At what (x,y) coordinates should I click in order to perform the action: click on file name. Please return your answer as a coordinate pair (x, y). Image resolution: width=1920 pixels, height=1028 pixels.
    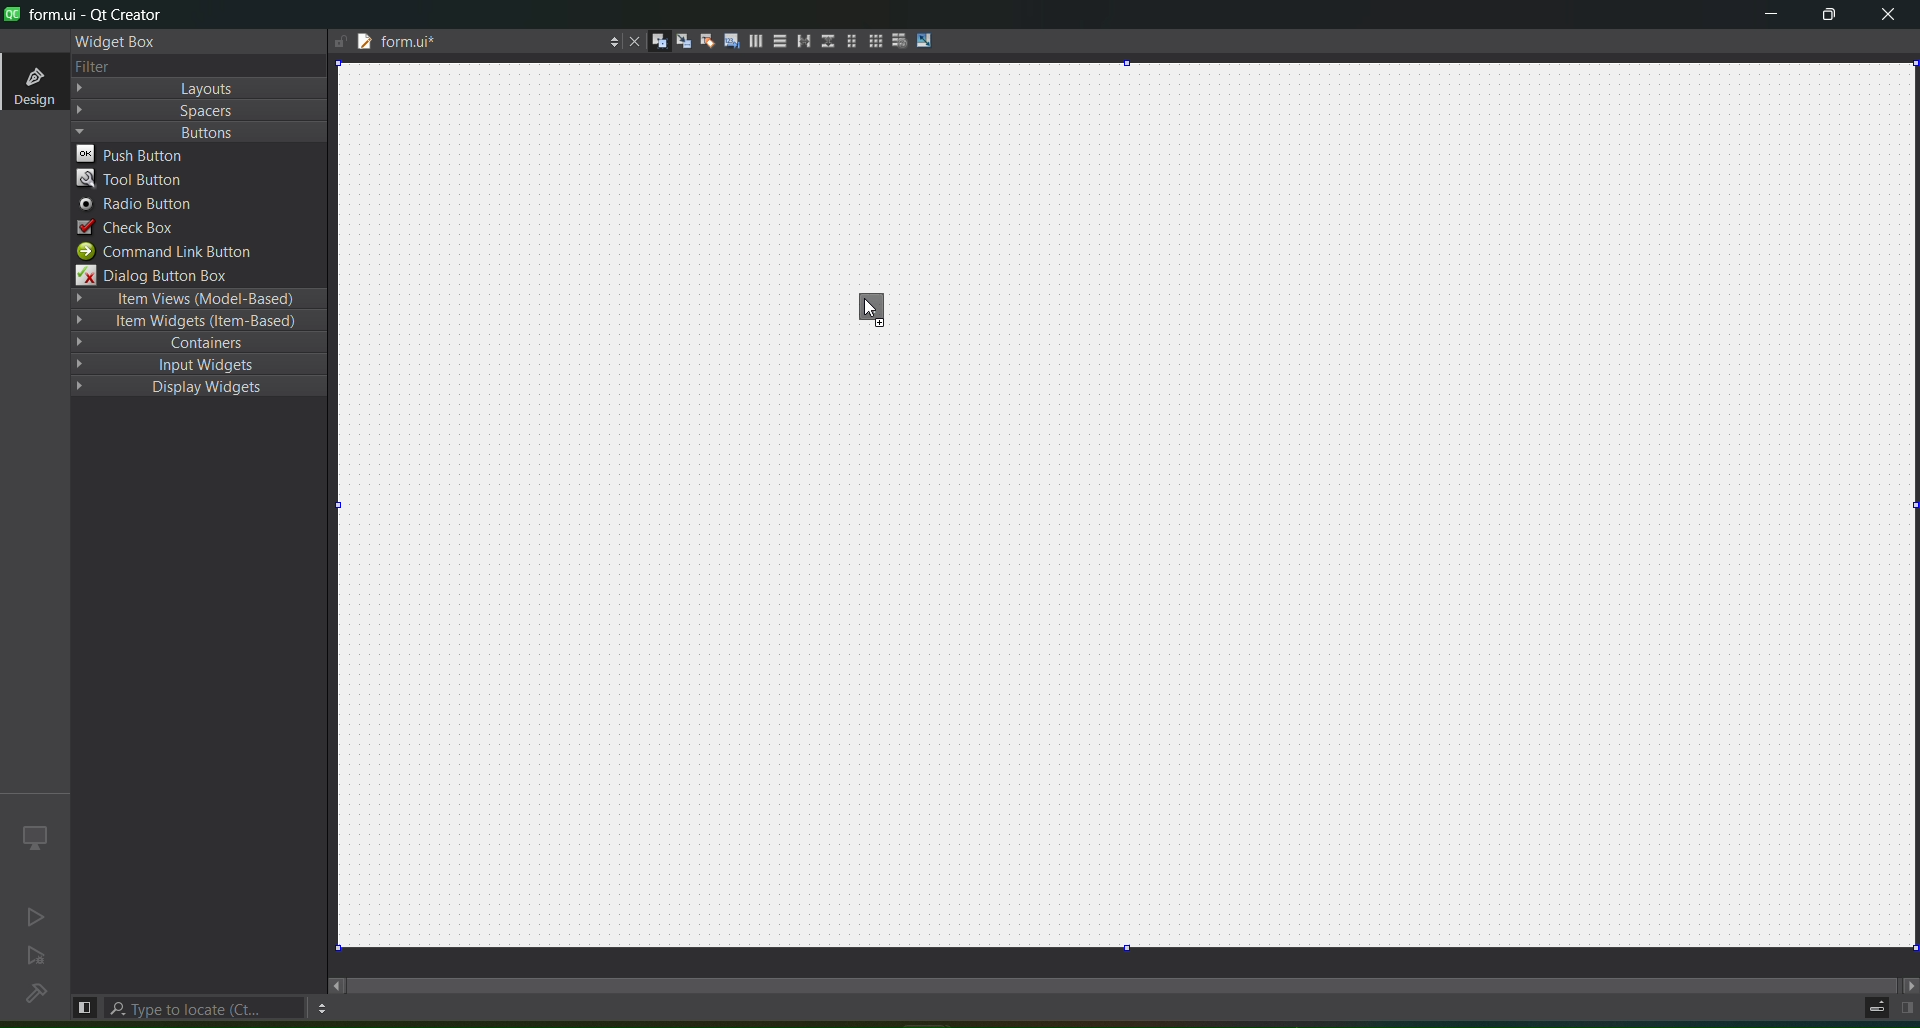
    Looking at the image, I should click on (475, 44).